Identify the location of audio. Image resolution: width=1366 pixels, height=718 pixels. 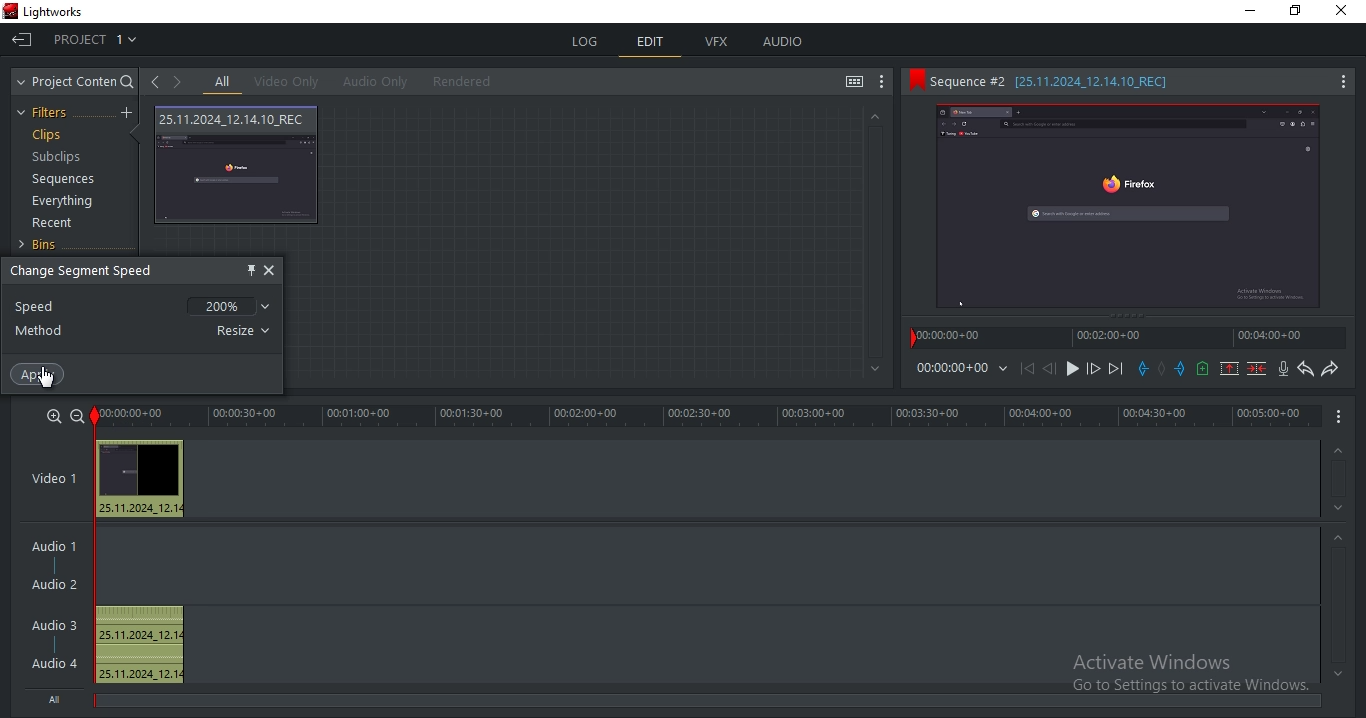
(141, 479).